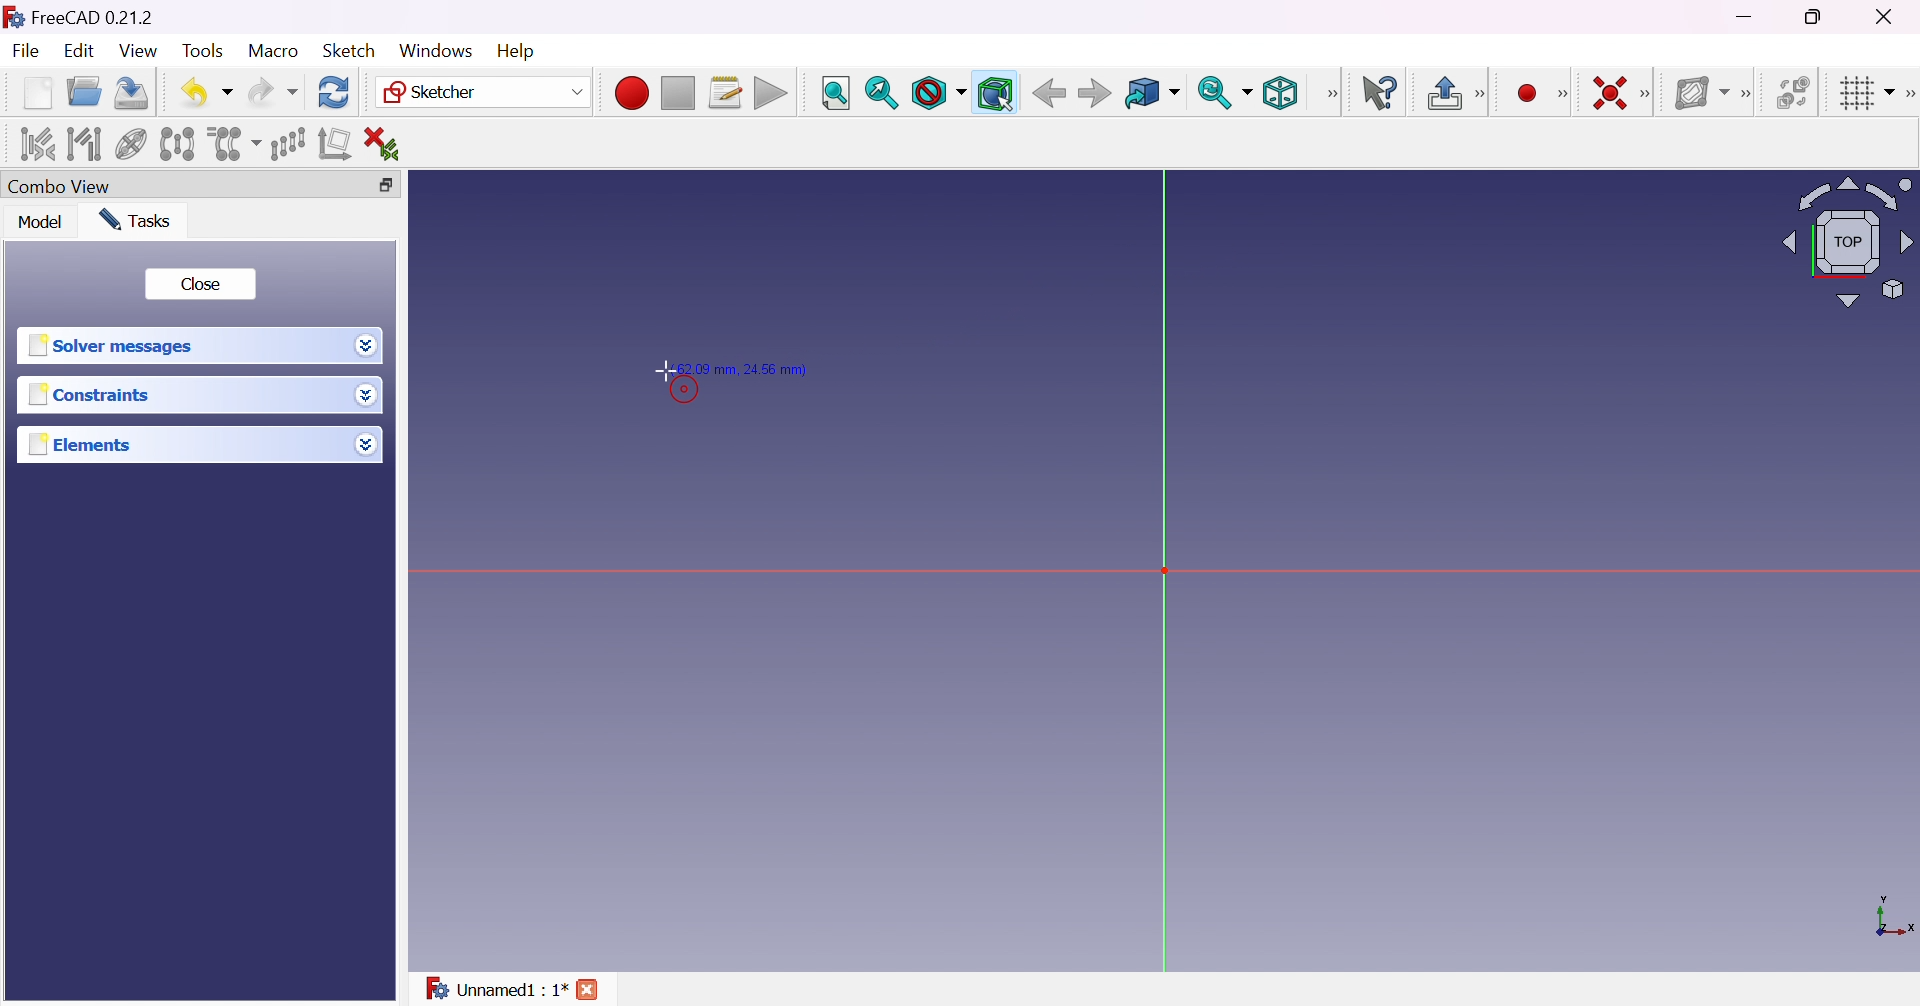  I want to click on Isometric, so click(1279, 95).